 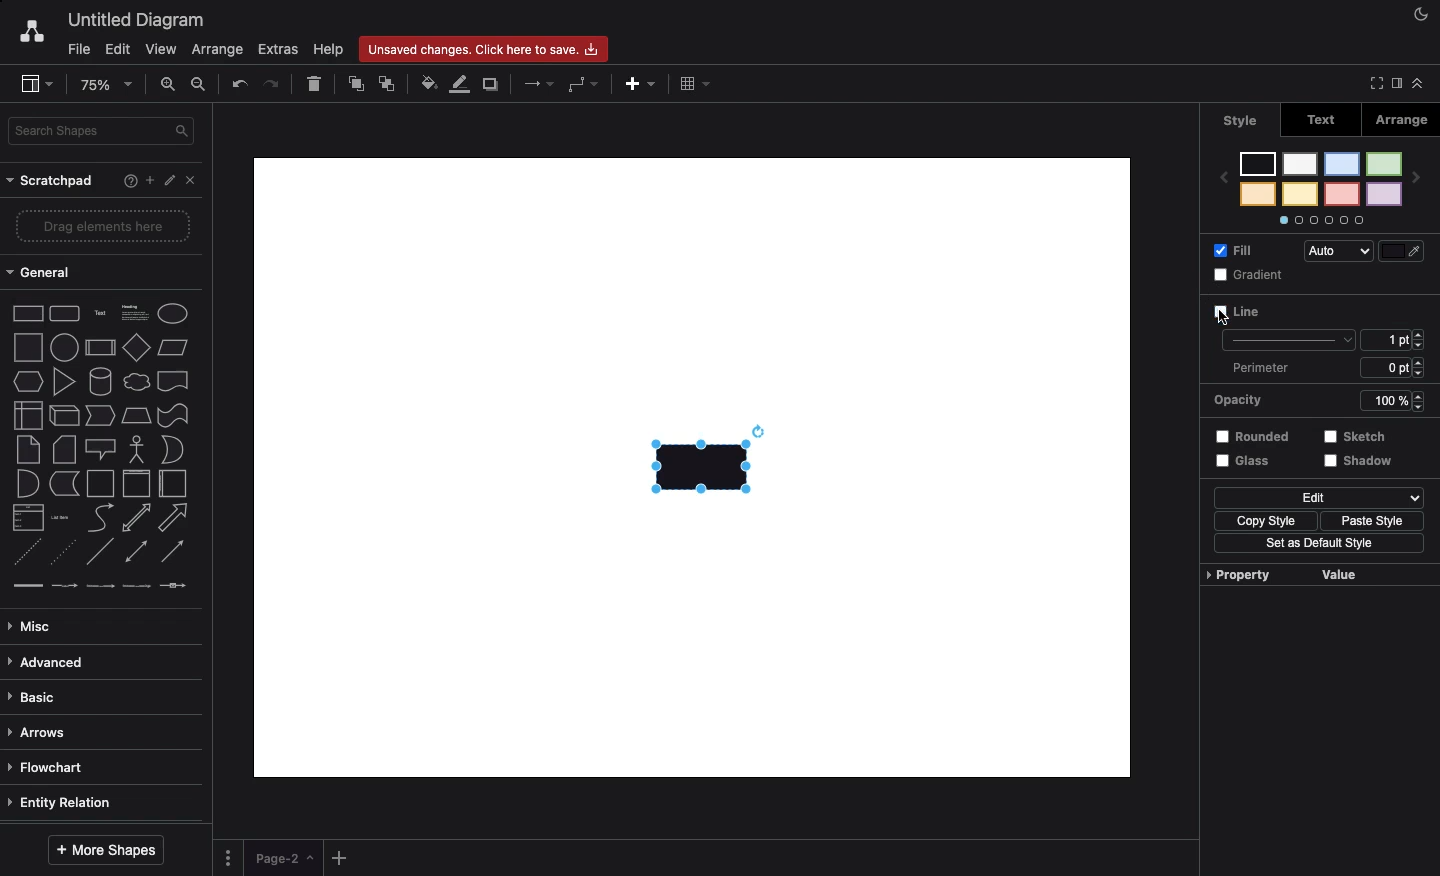 I want to click on 6 ppt, so click(x=1398, y=370).